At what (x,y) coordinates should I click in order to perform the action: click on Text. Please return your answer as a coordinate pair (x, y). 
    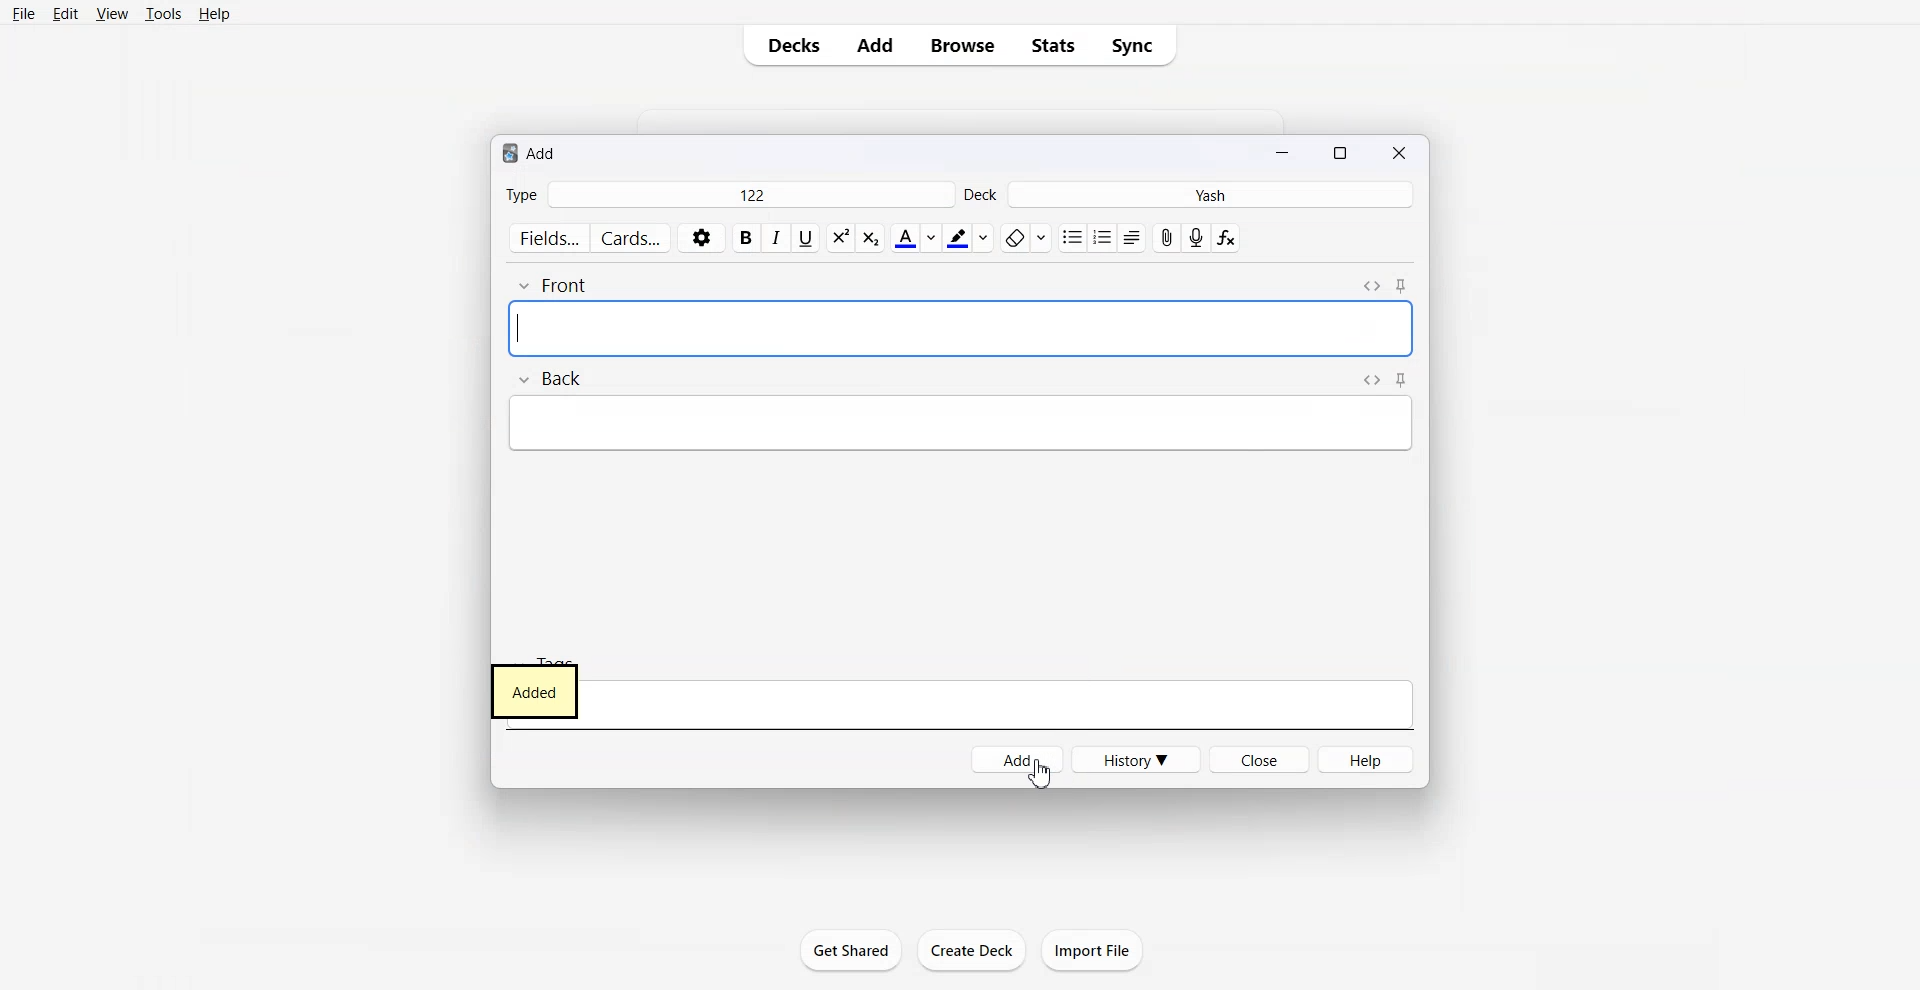
    Looking at the image, I should click on (533, 151).